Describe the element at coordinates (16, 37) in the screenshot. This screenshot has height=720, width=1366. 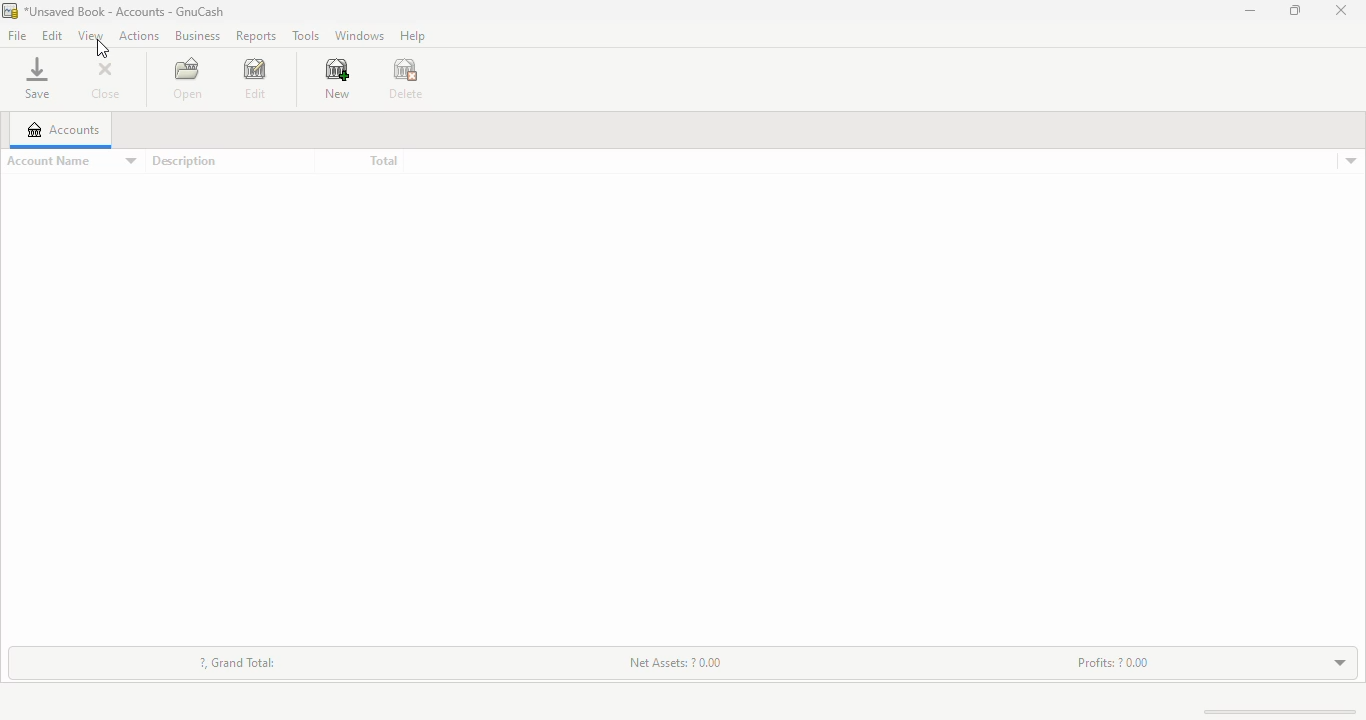
I see `file` at that location.